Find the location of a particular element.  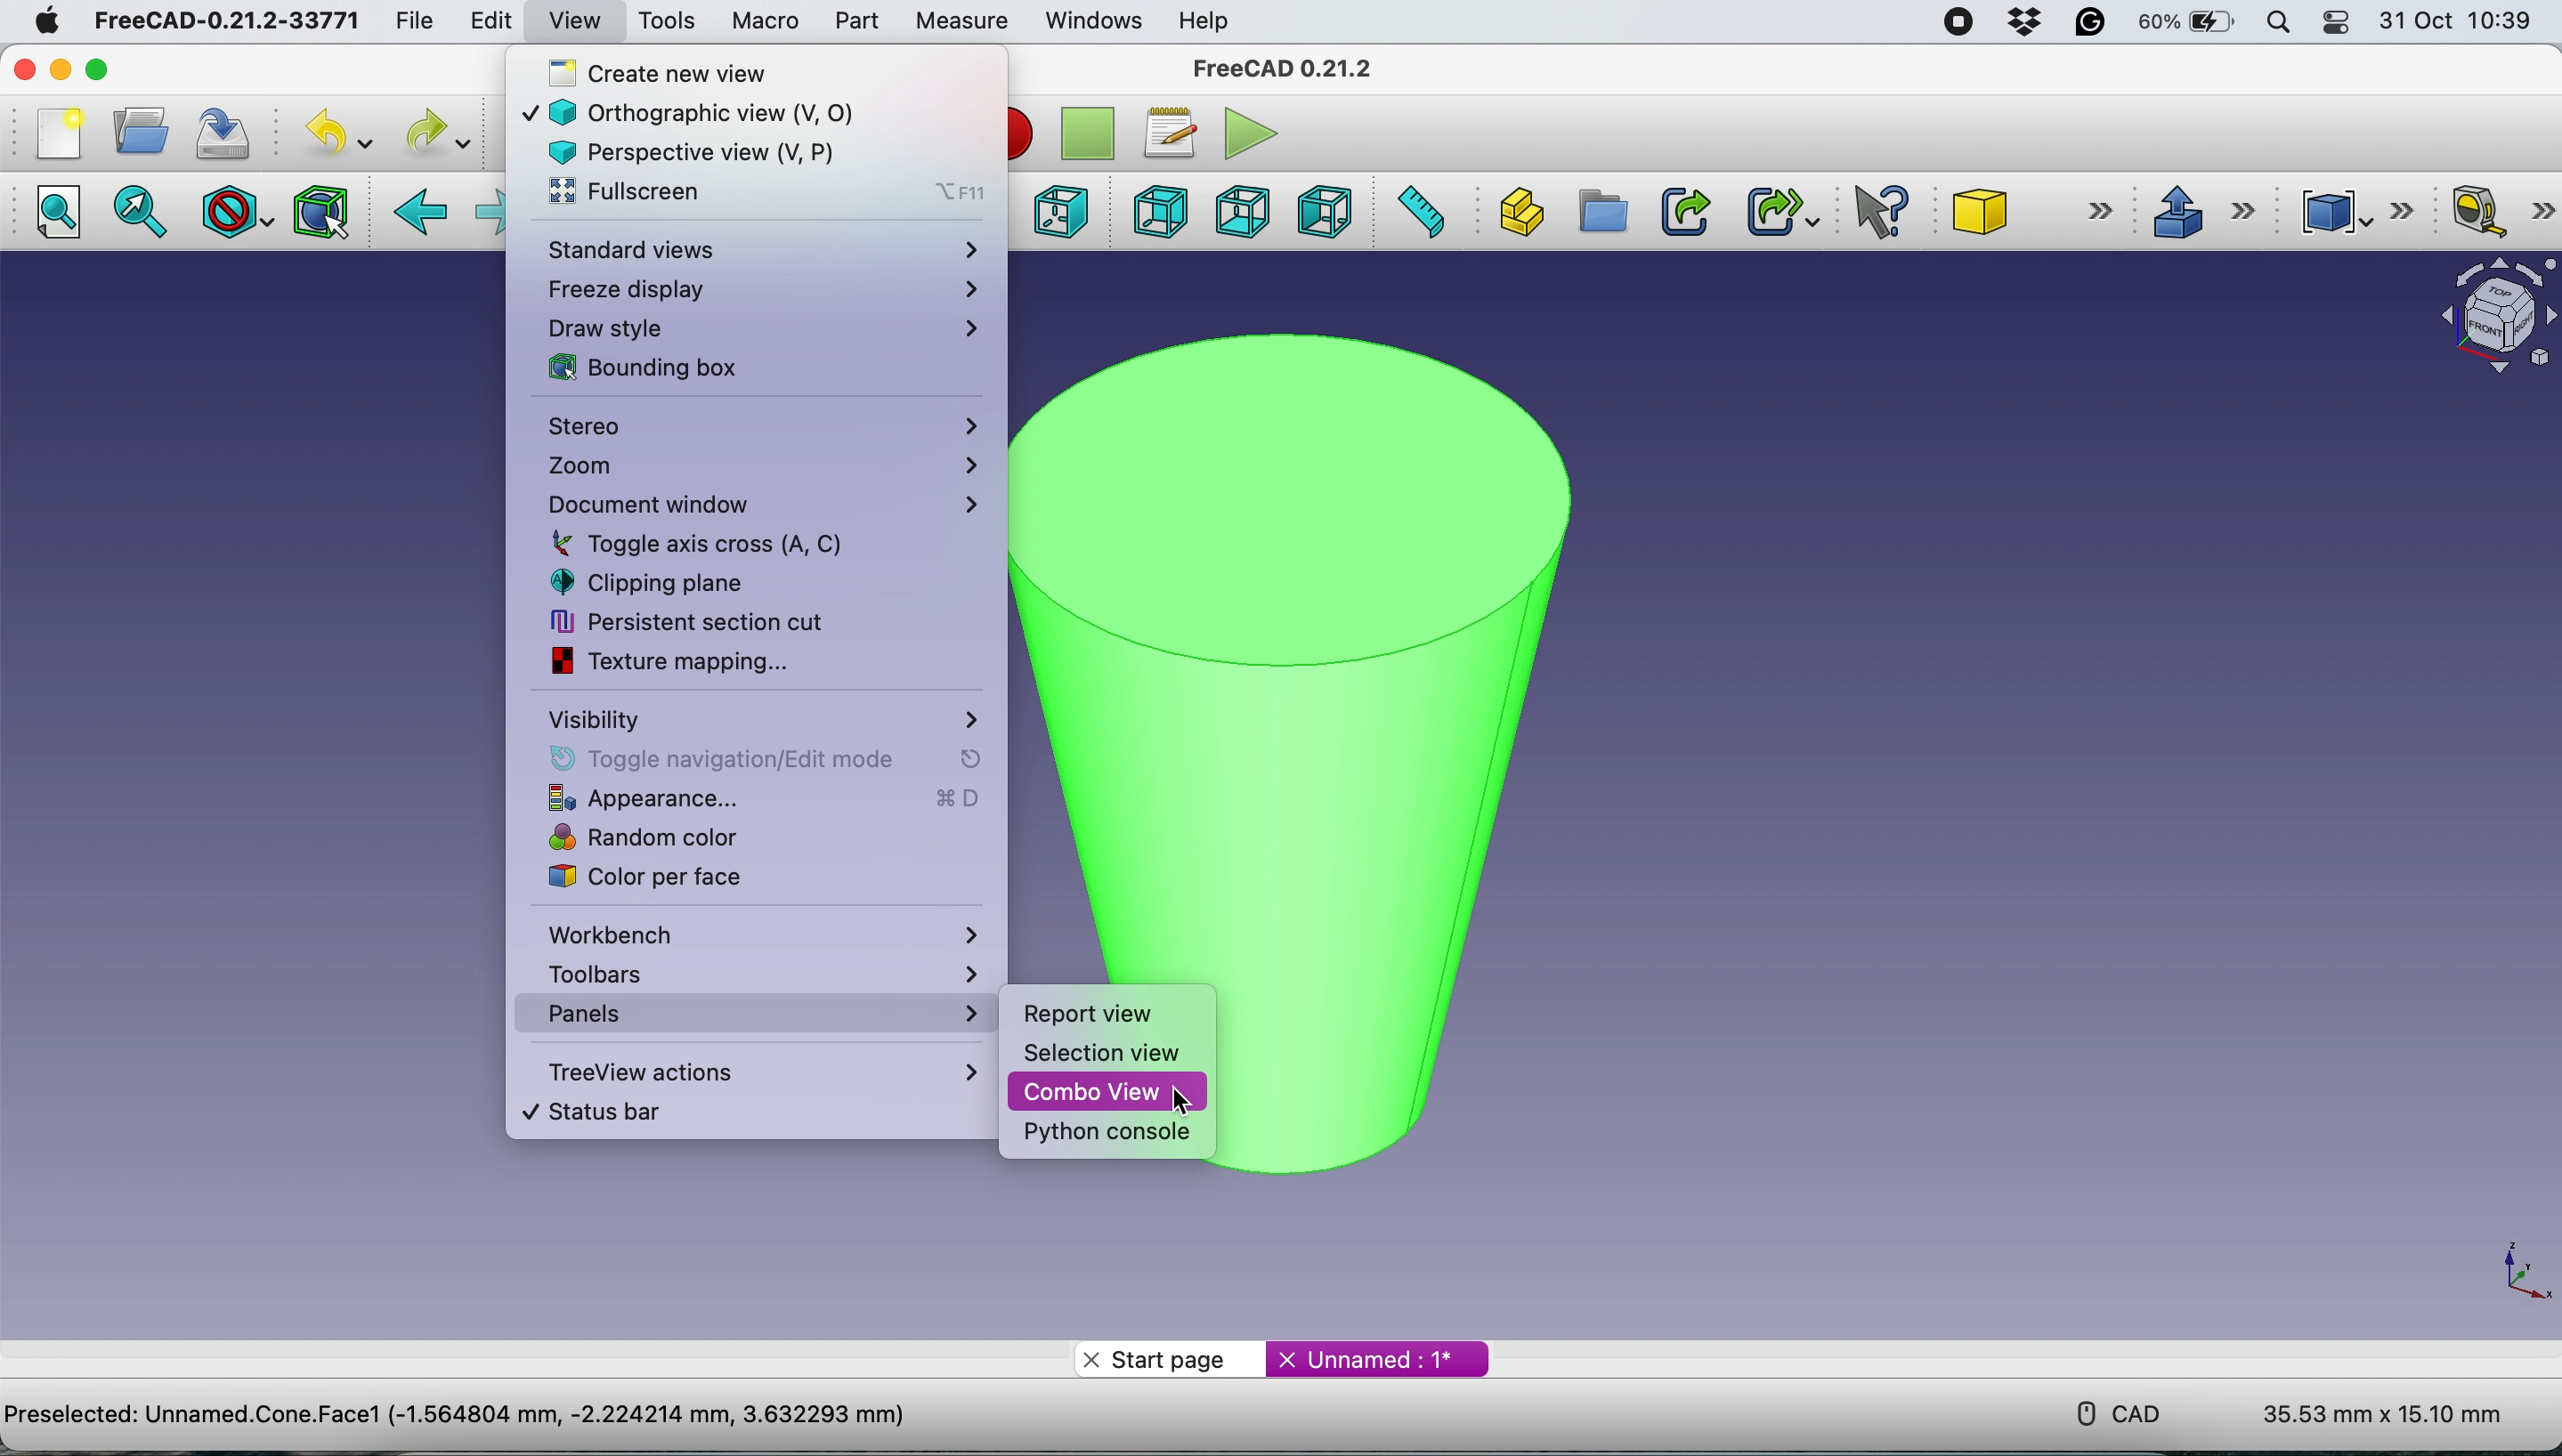

treeview actions  is located at coordinates (756, 1071).